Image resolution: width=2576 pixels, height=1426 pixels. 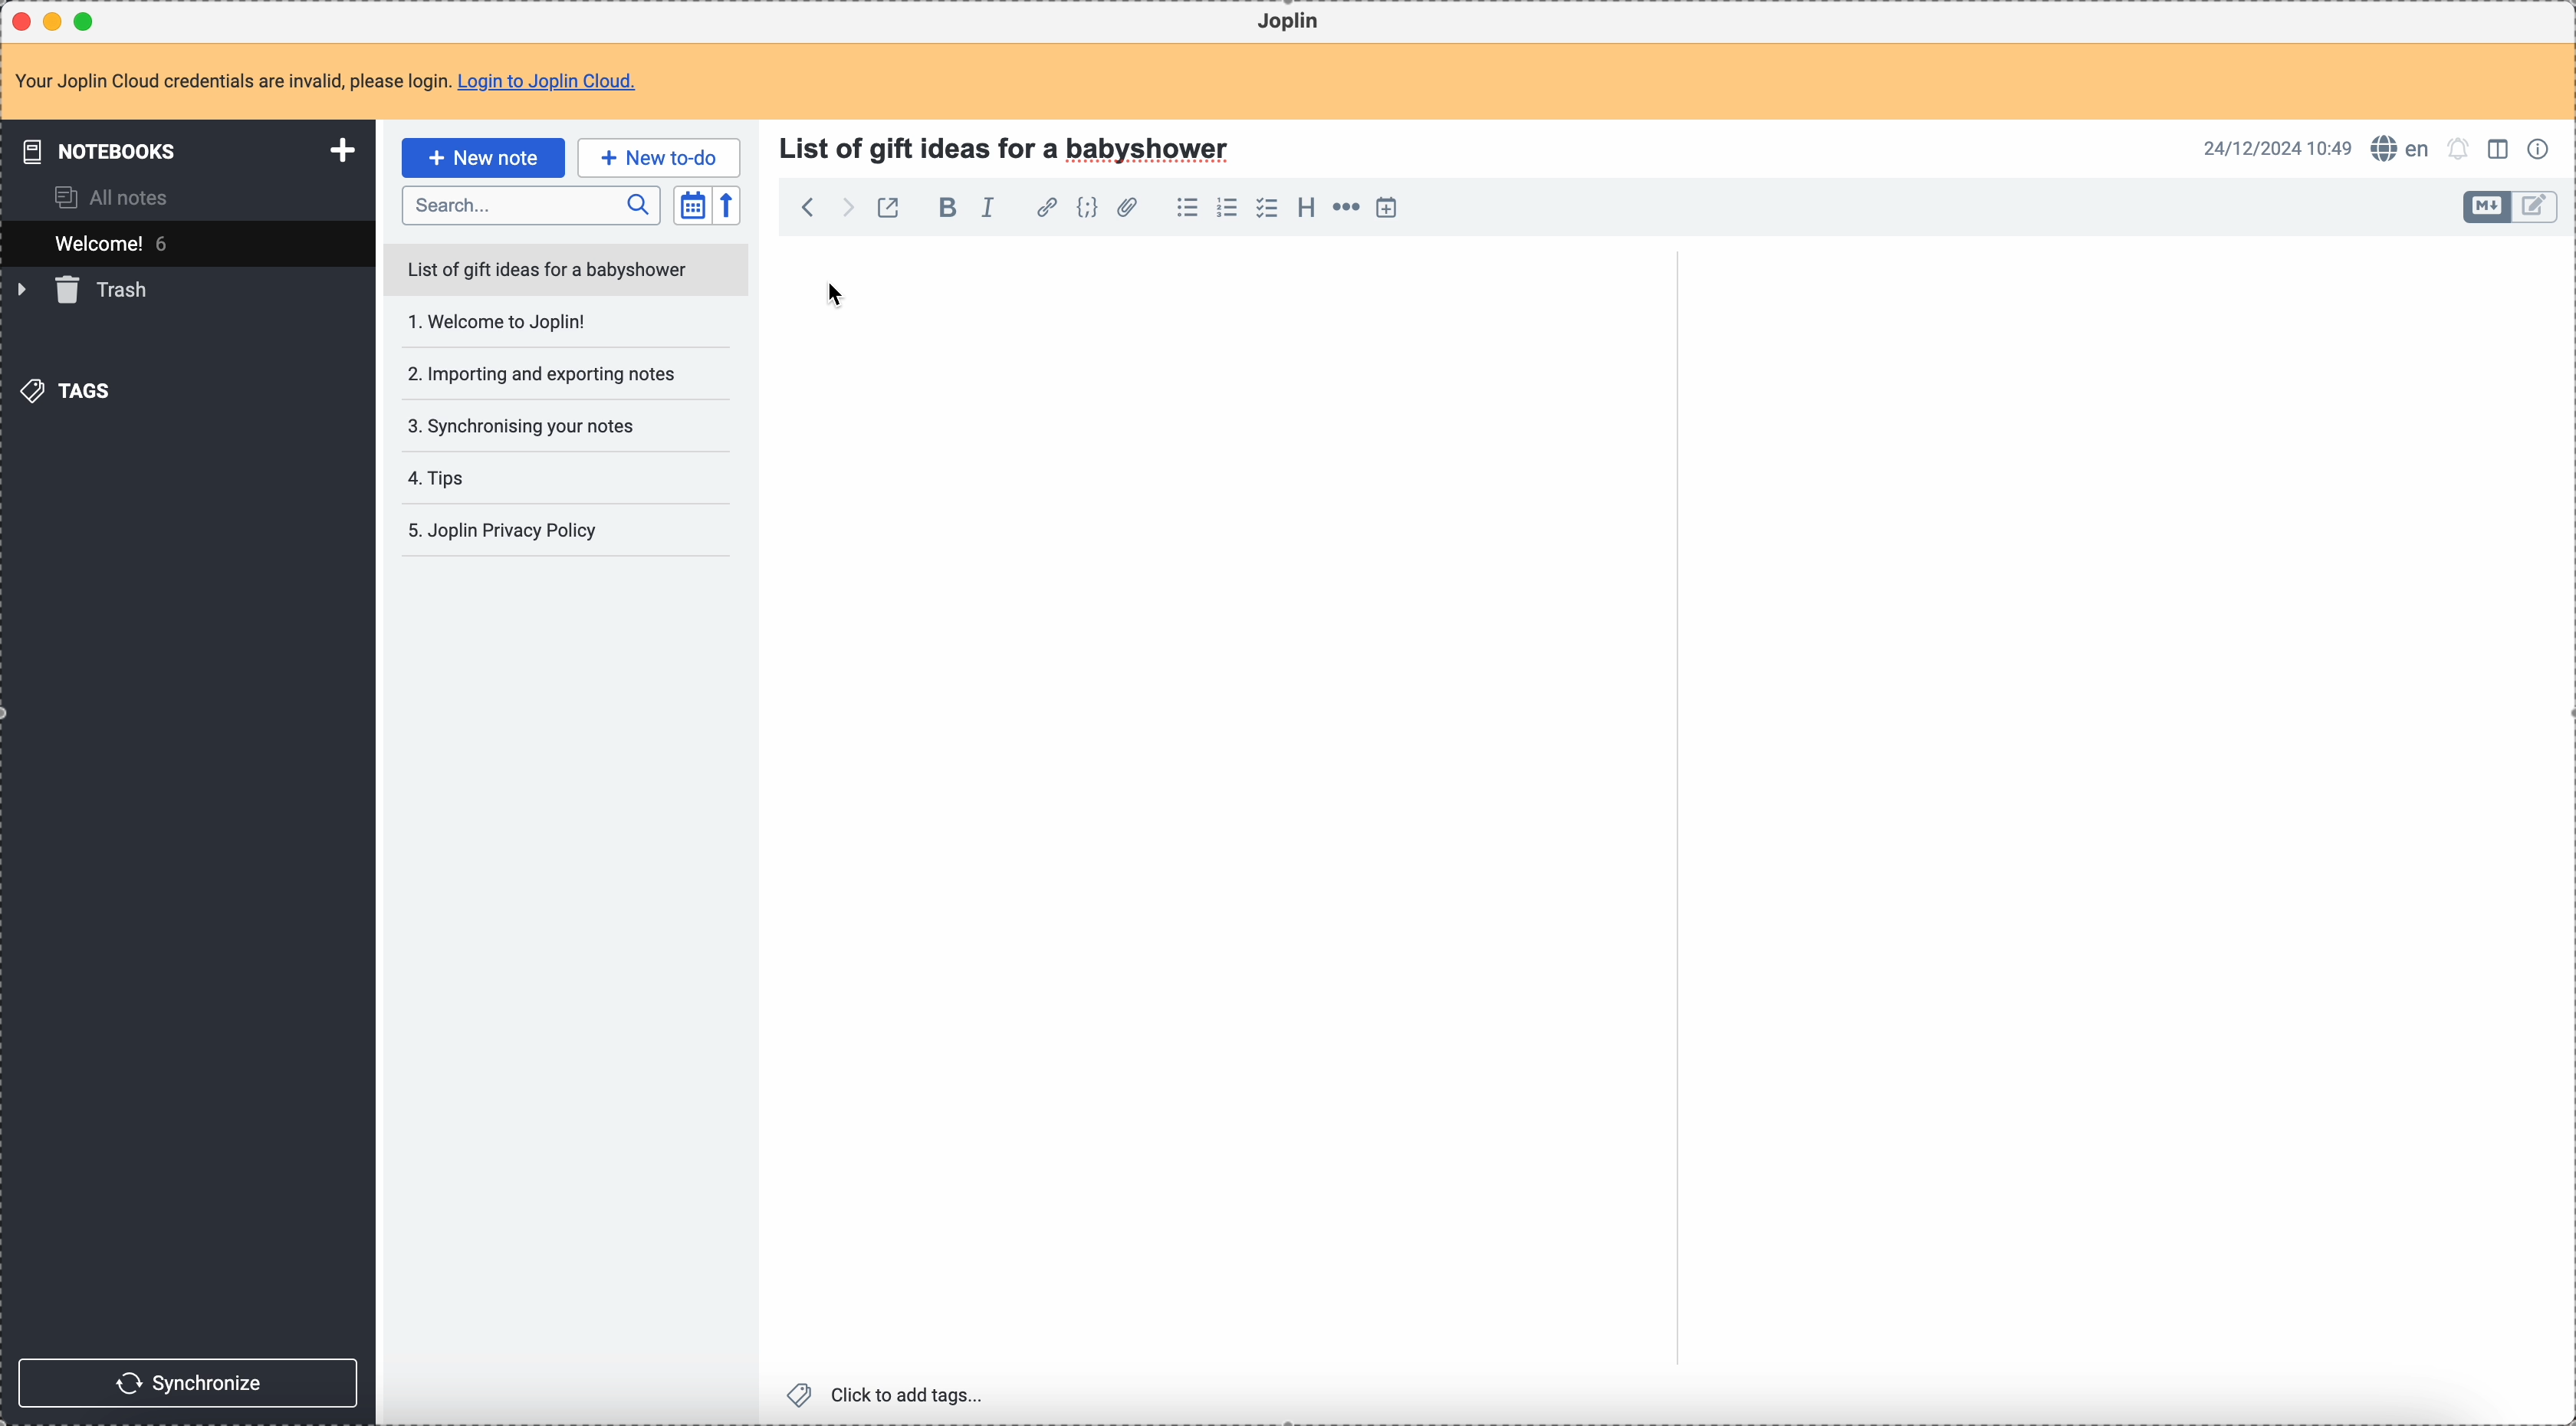 What do you see at coordinates (886, 1394) in the screenshot?
I see `click to add tags` at bounding box center [886, 1394].